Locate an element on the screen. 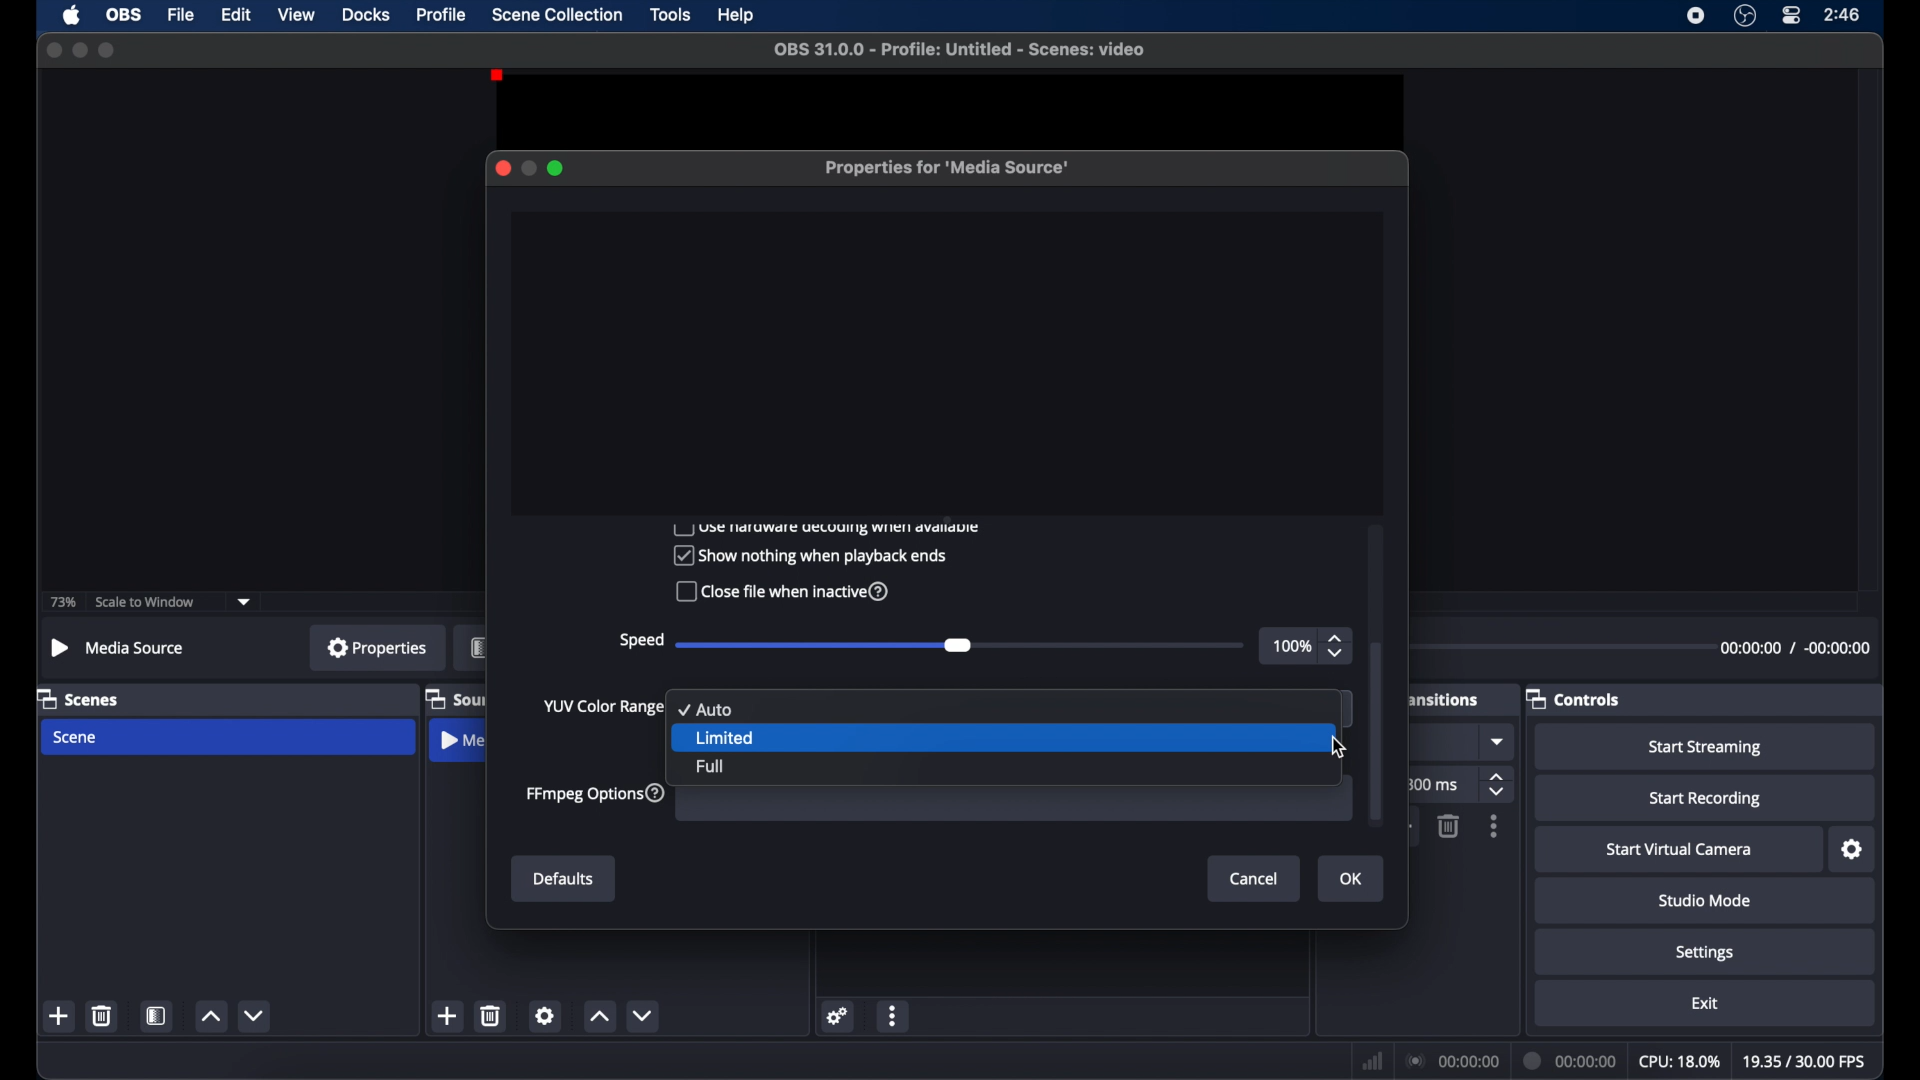  add is located at coordinates (448, 1016).